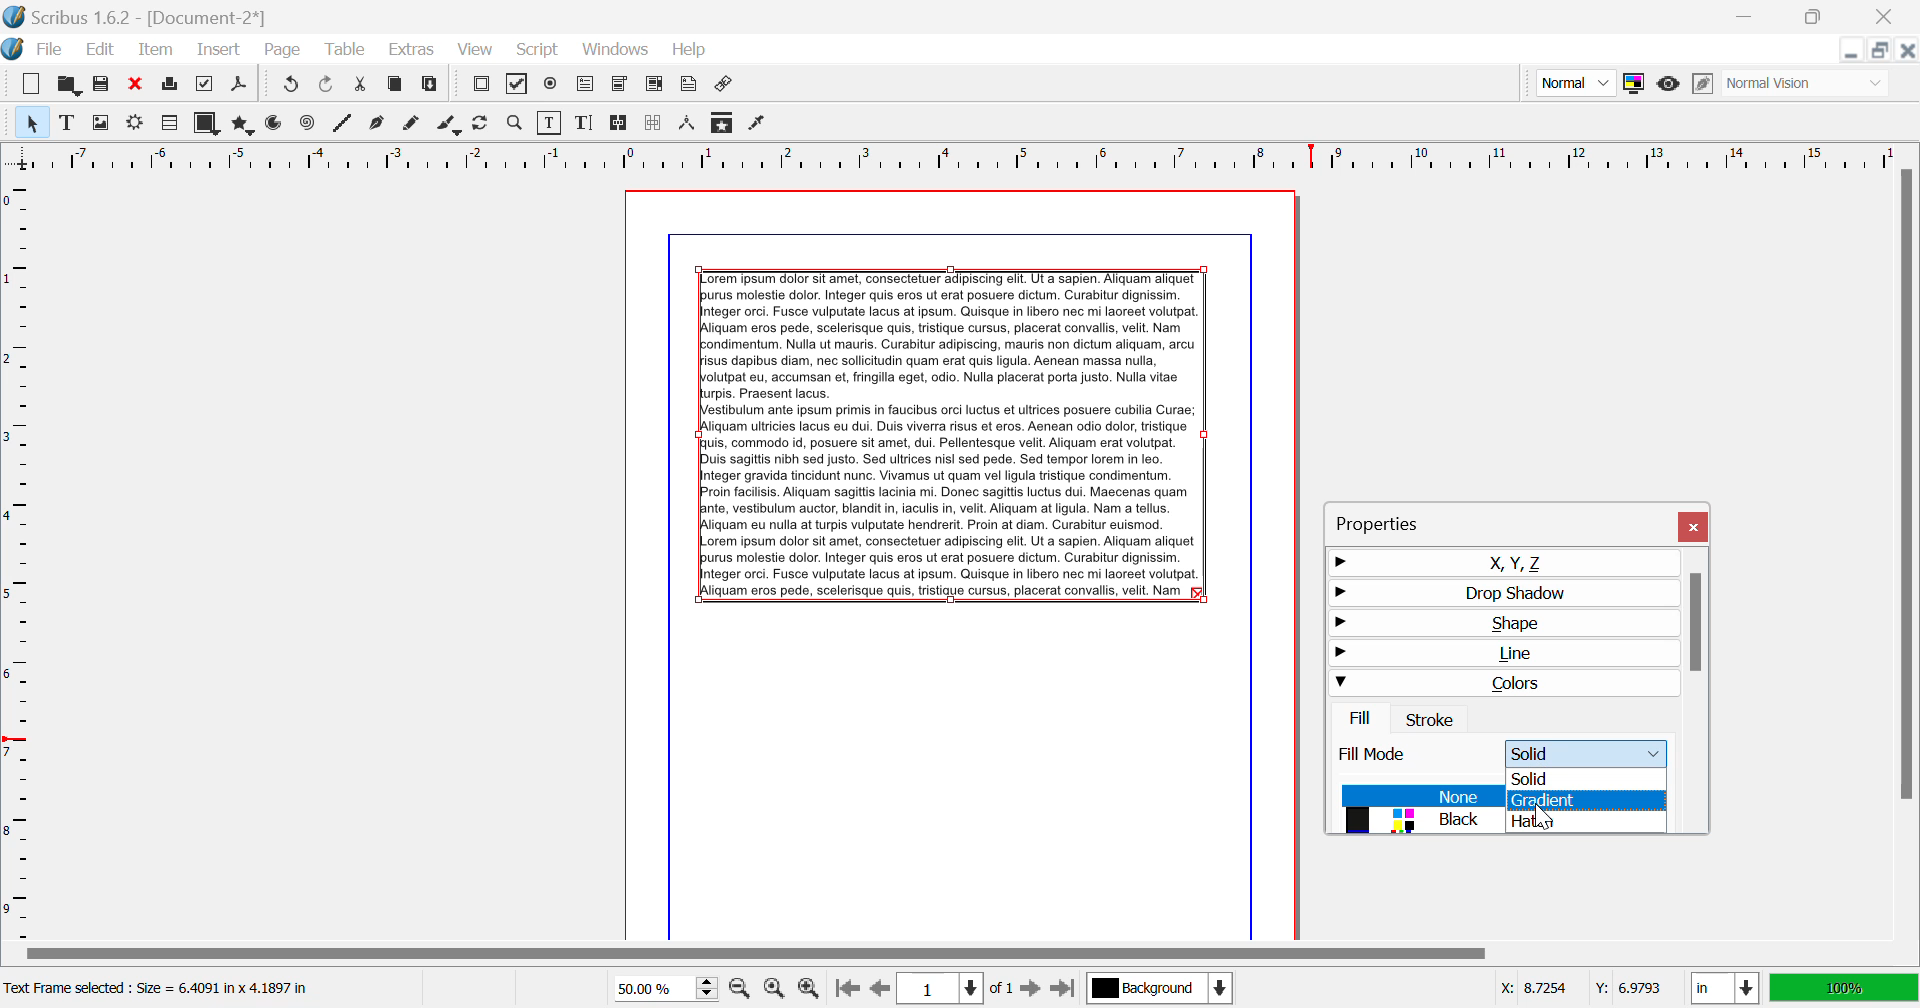 The image size is (1920, 1008). Describe the element at coordinates (1853, 50) in the screenshot. I see `Restore Down` at that location.